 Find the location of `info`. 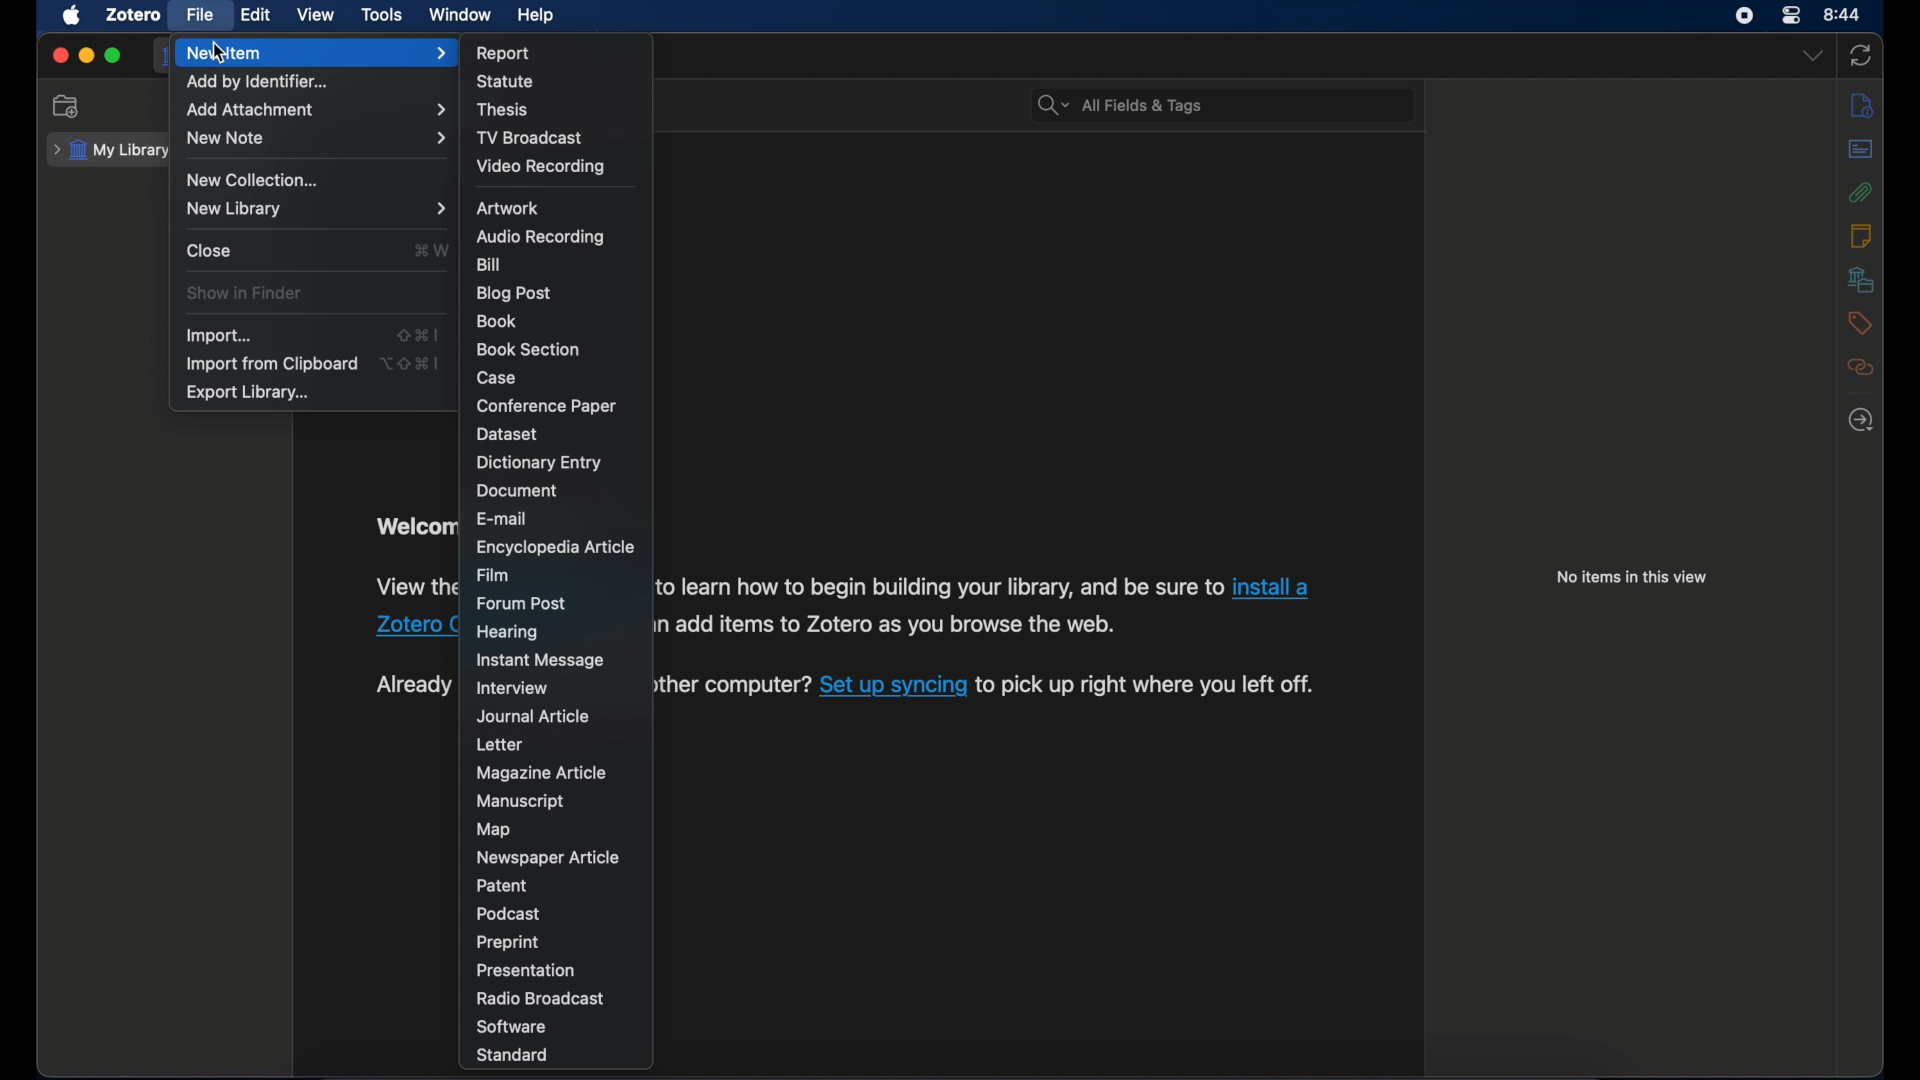

info is located at coordinates (1862, 107).